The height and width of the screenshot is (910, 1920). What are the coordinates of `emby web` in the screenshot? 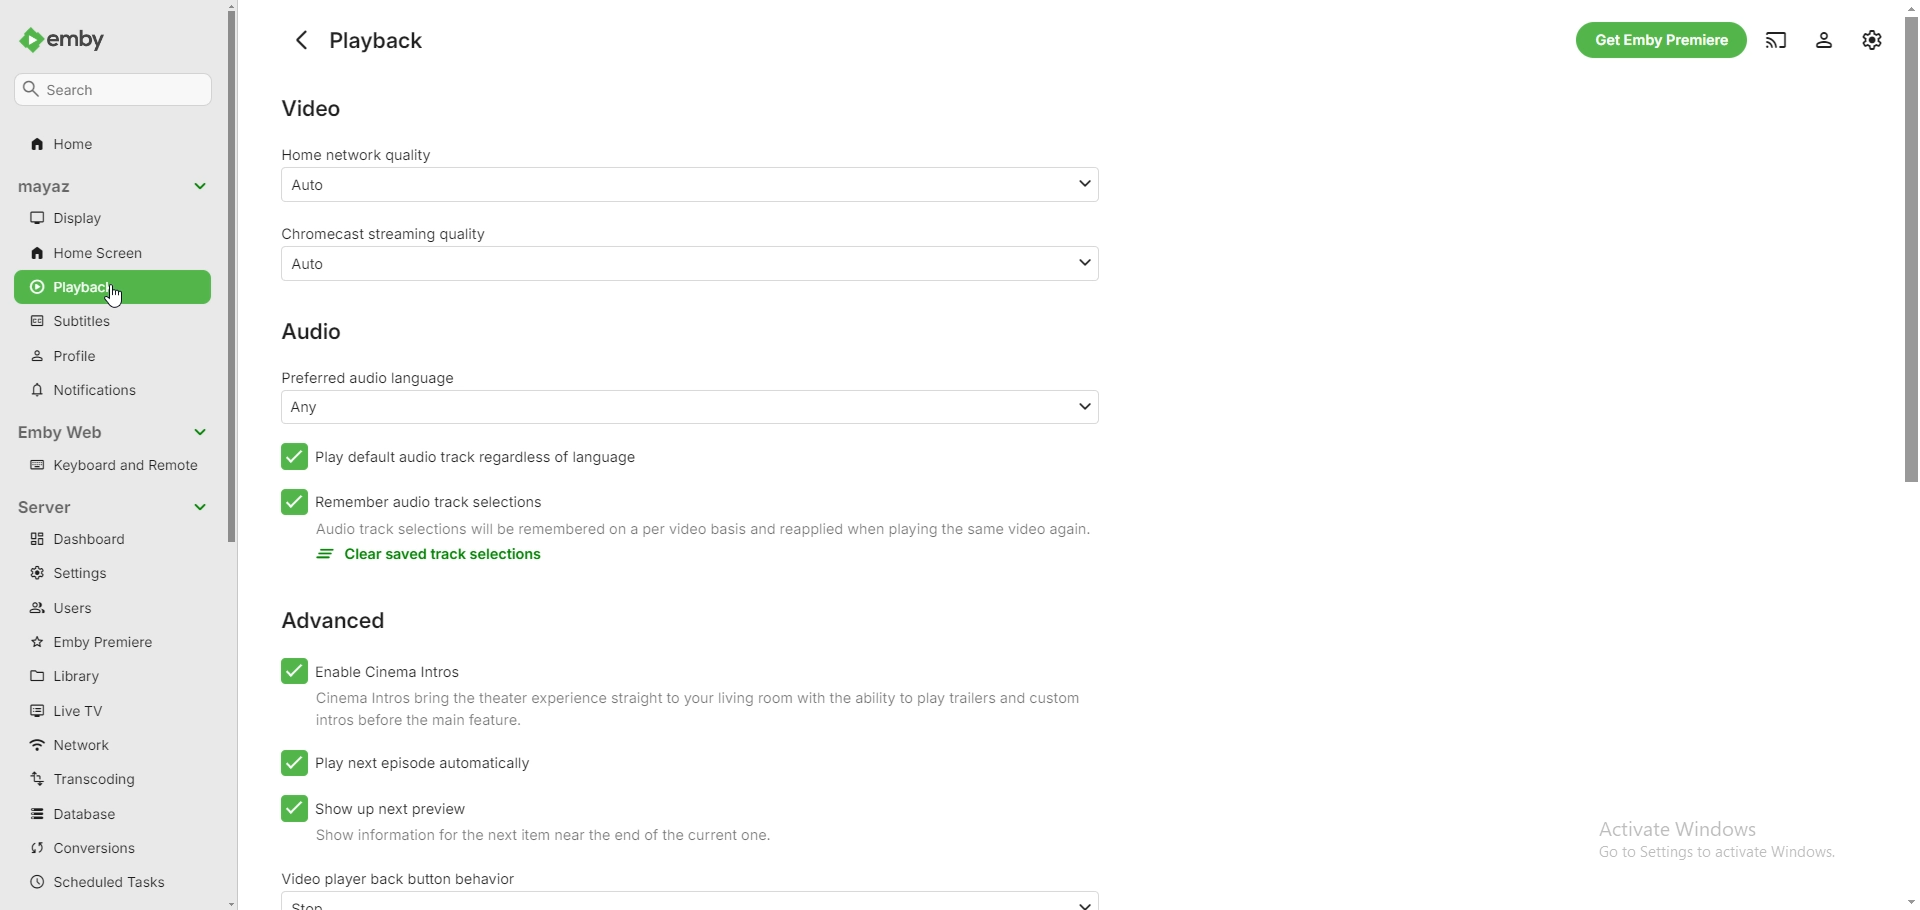 It's located at (94, 432).